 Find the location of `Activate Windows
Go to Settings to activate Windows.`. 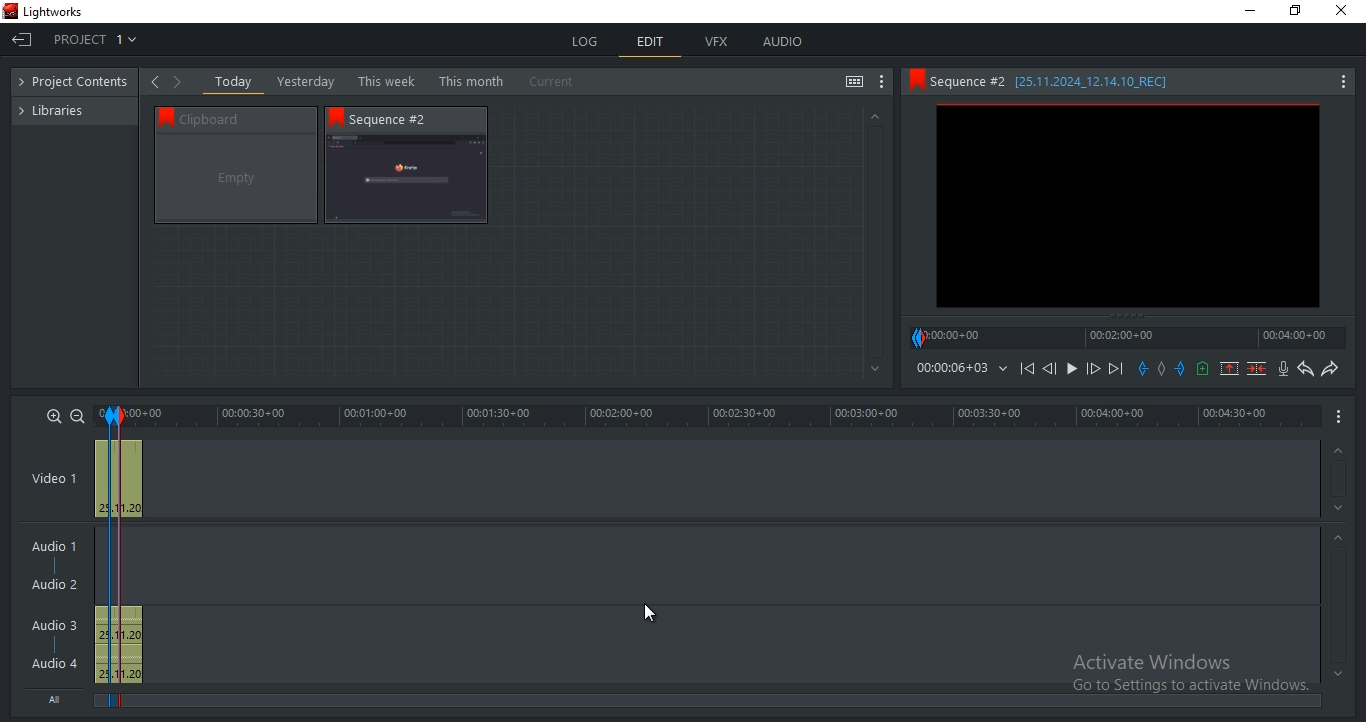

Activate Windows
Go to Settings to activate Windows. is located at coordinates (1190, 675).